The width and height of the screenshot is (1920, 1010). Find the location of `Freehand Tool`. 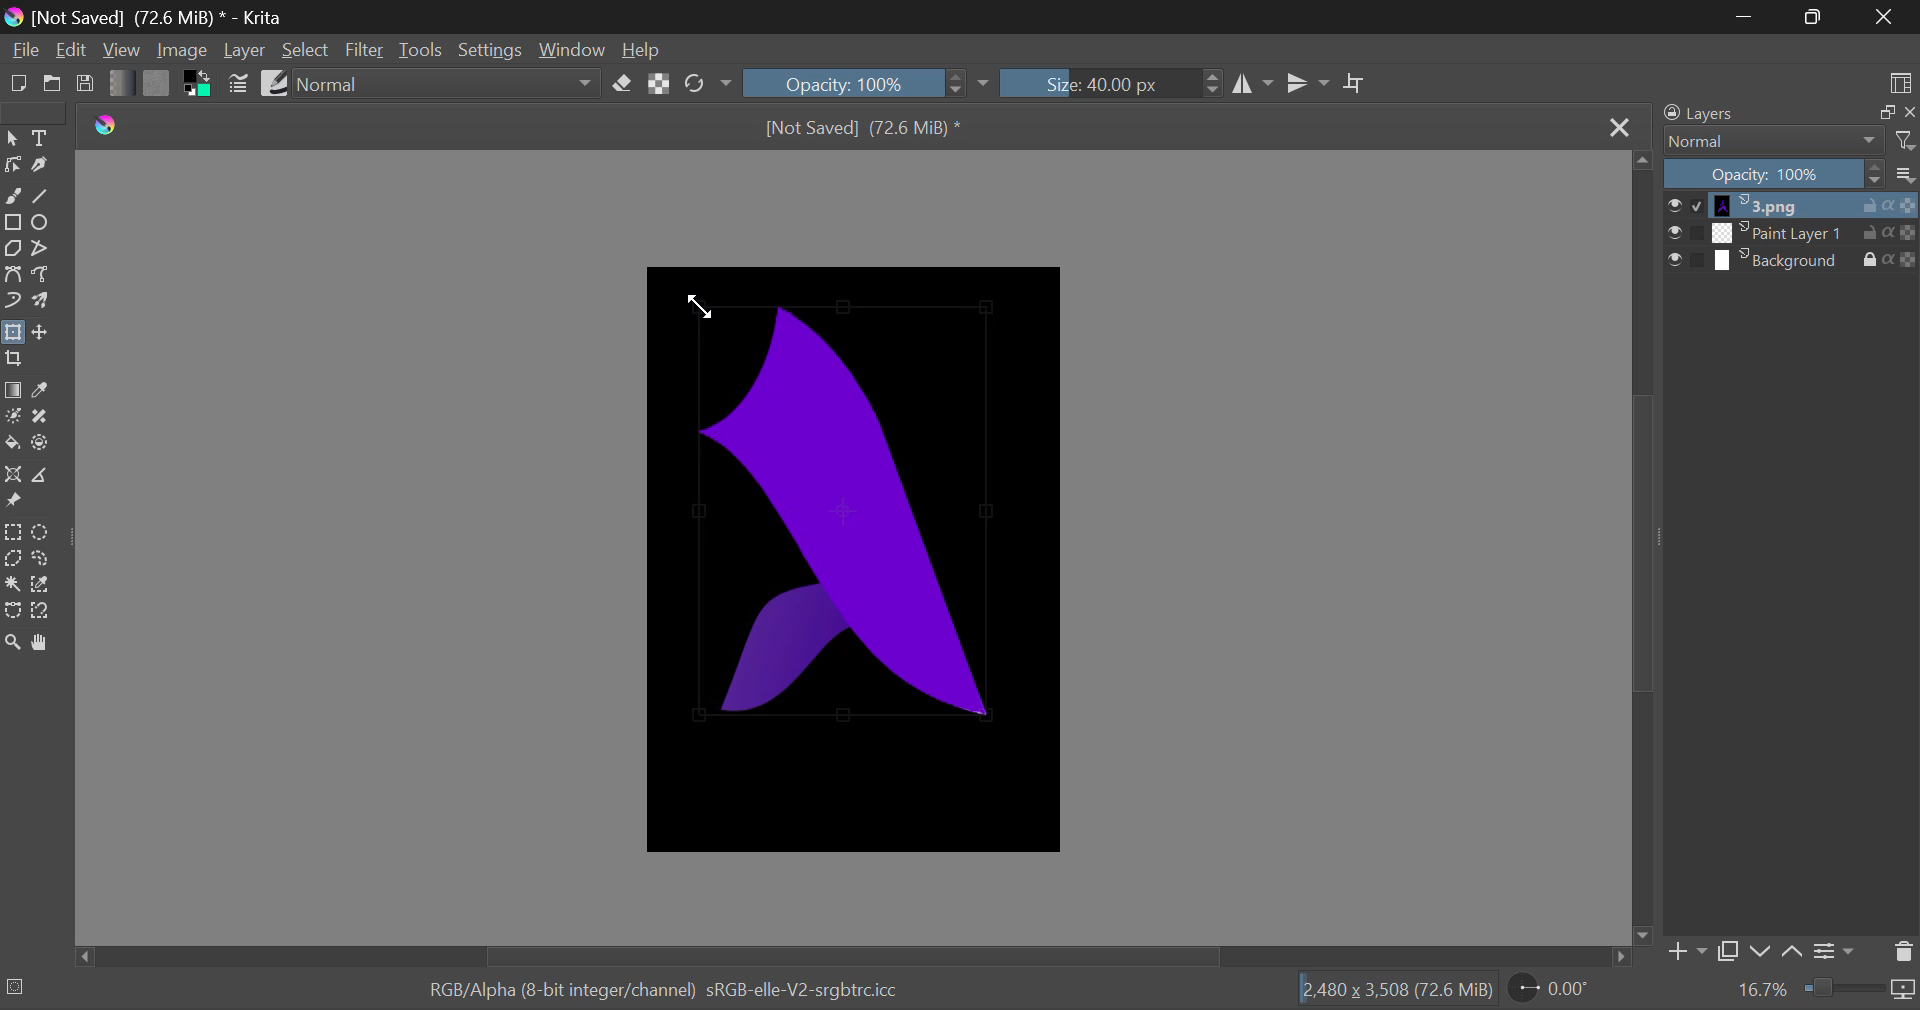

Freehand Tool is located at coordinates (38, 560).